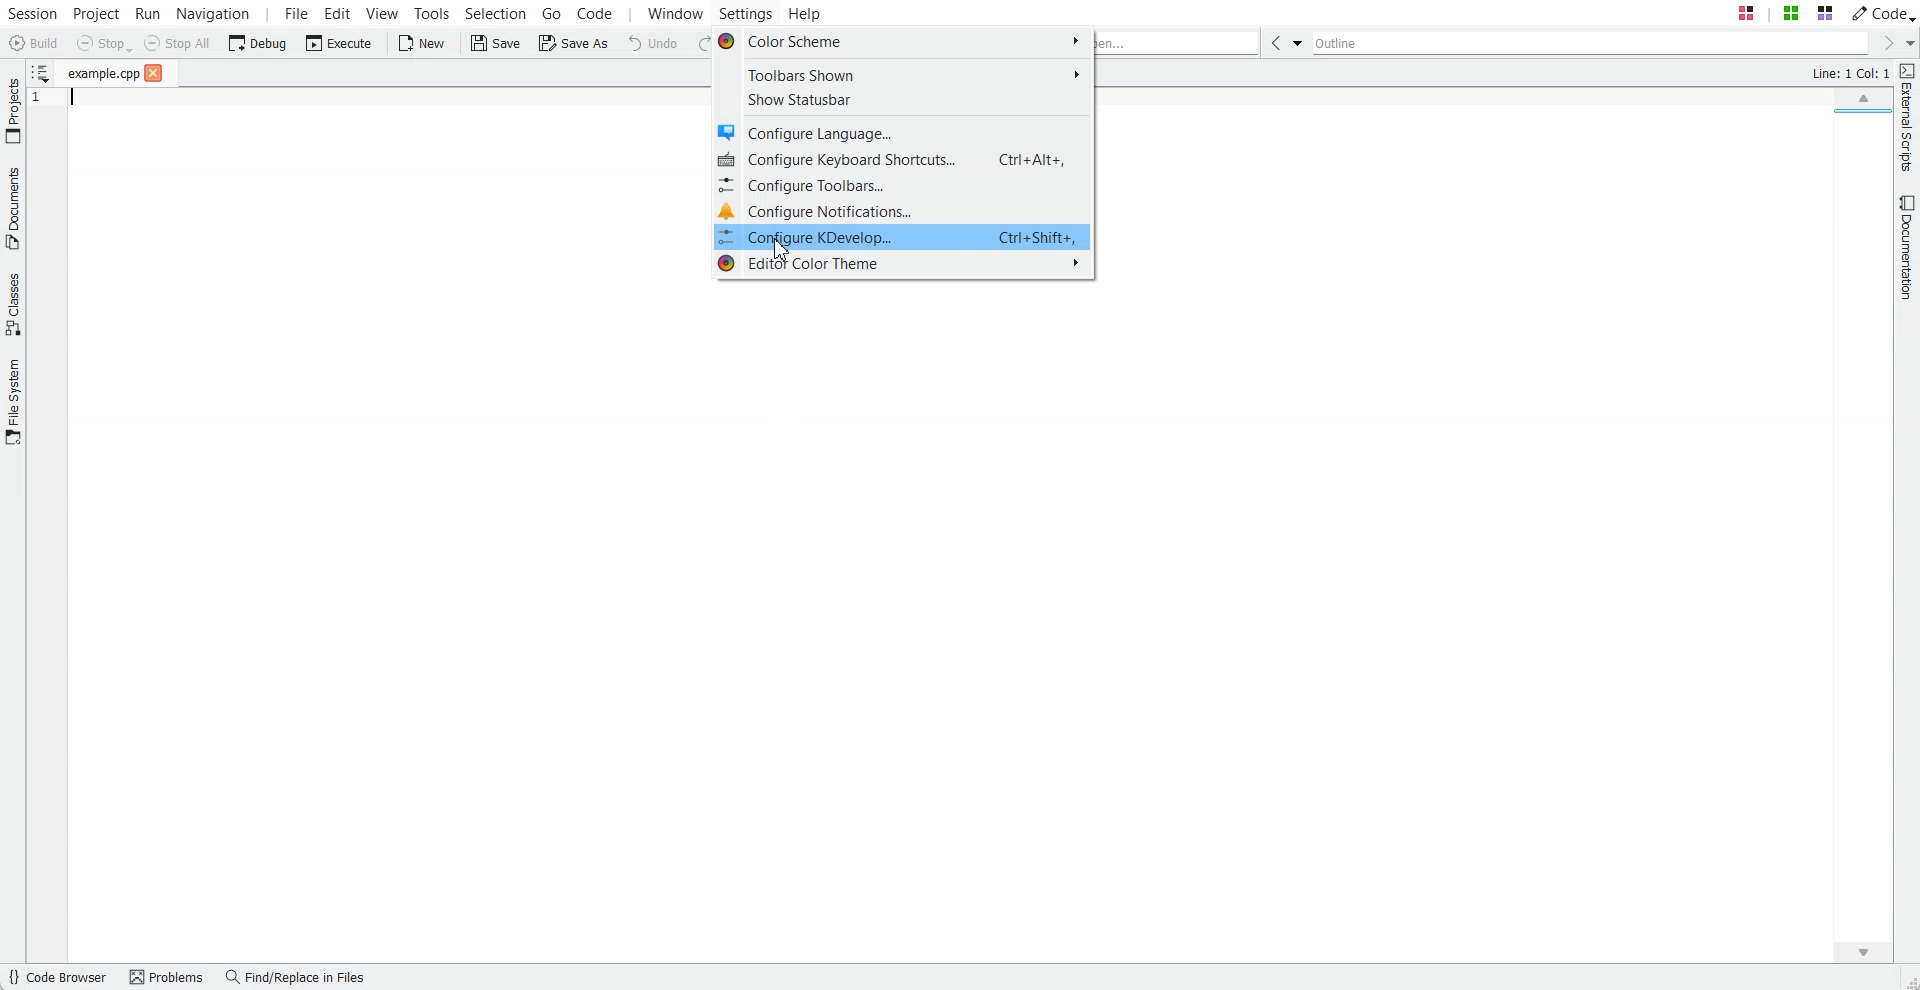 The width and height of the screenshot is (1920, 990). Describe the element at coordinates (903, 160) in the screenshot. I see `Configure Keyboard Shortcuts` at that location.